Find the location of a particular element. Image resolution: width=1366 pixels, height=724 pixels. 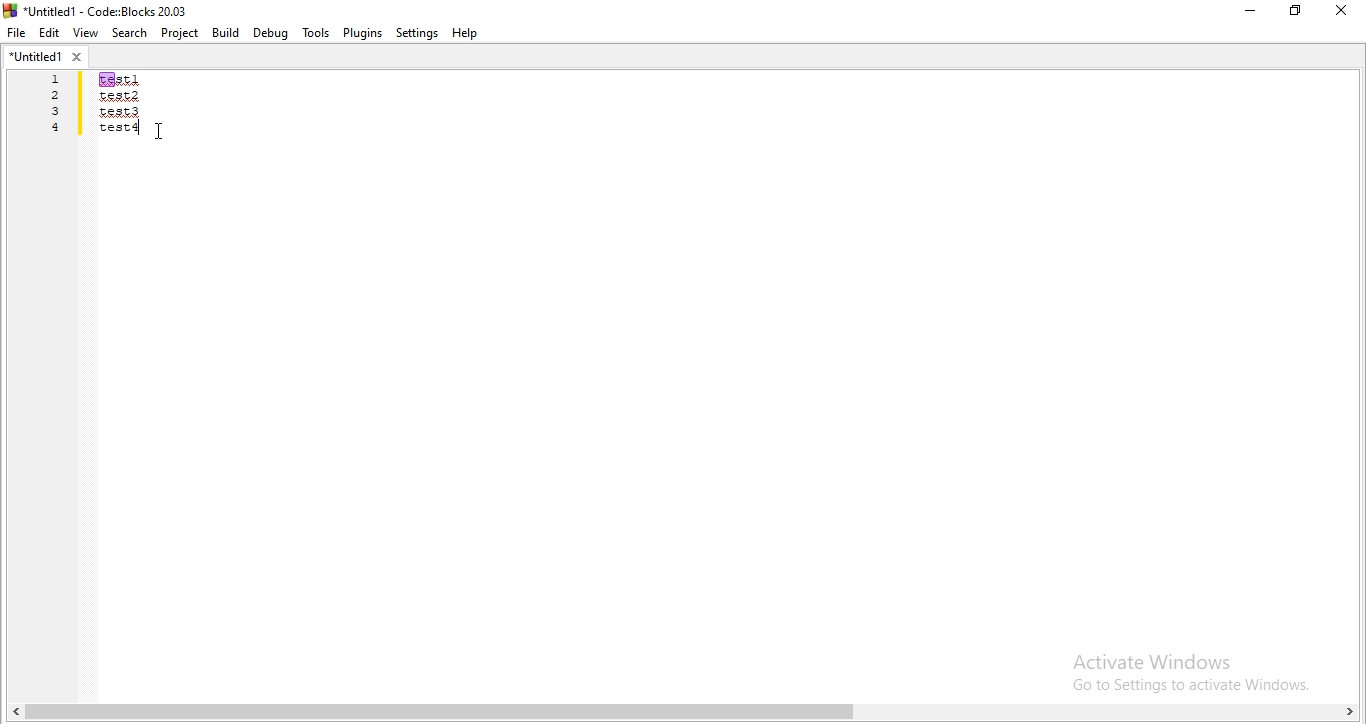

Cursor is located at coordinates (164, 133).